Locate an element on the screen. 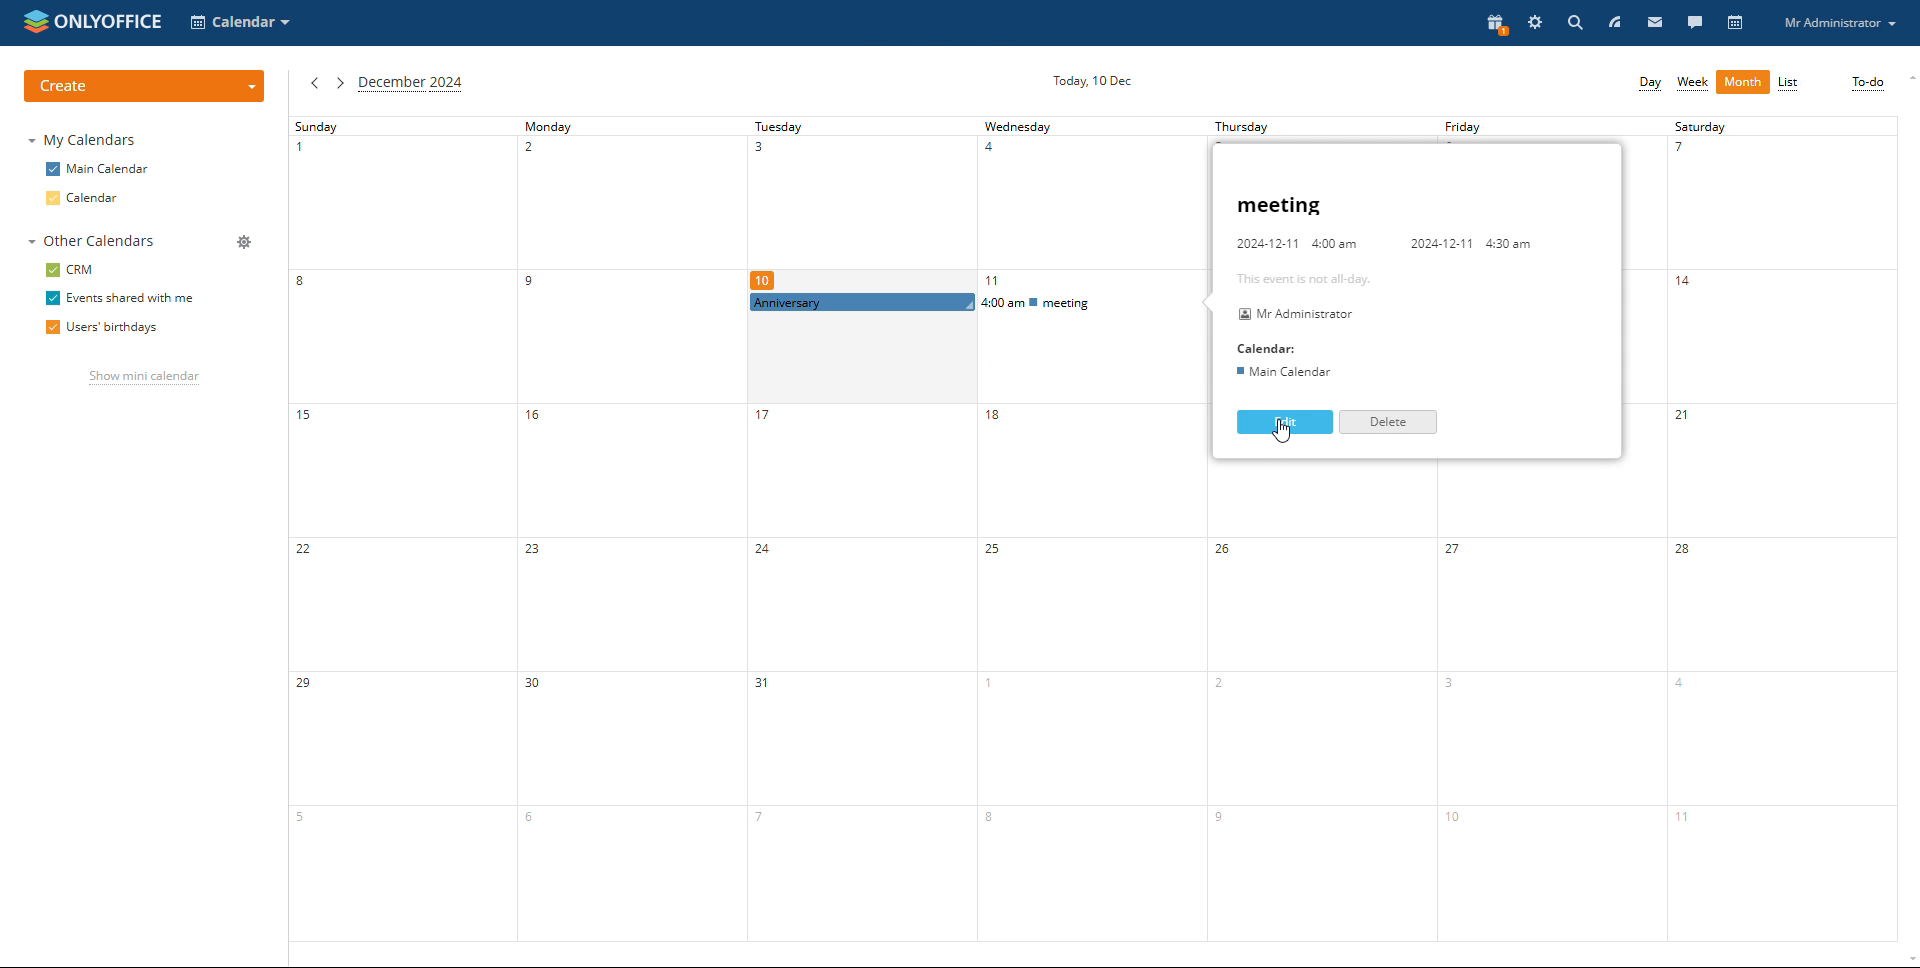 The height and width of the screenshot is (968, 1920). talk is located at coordinates (1693, 23).